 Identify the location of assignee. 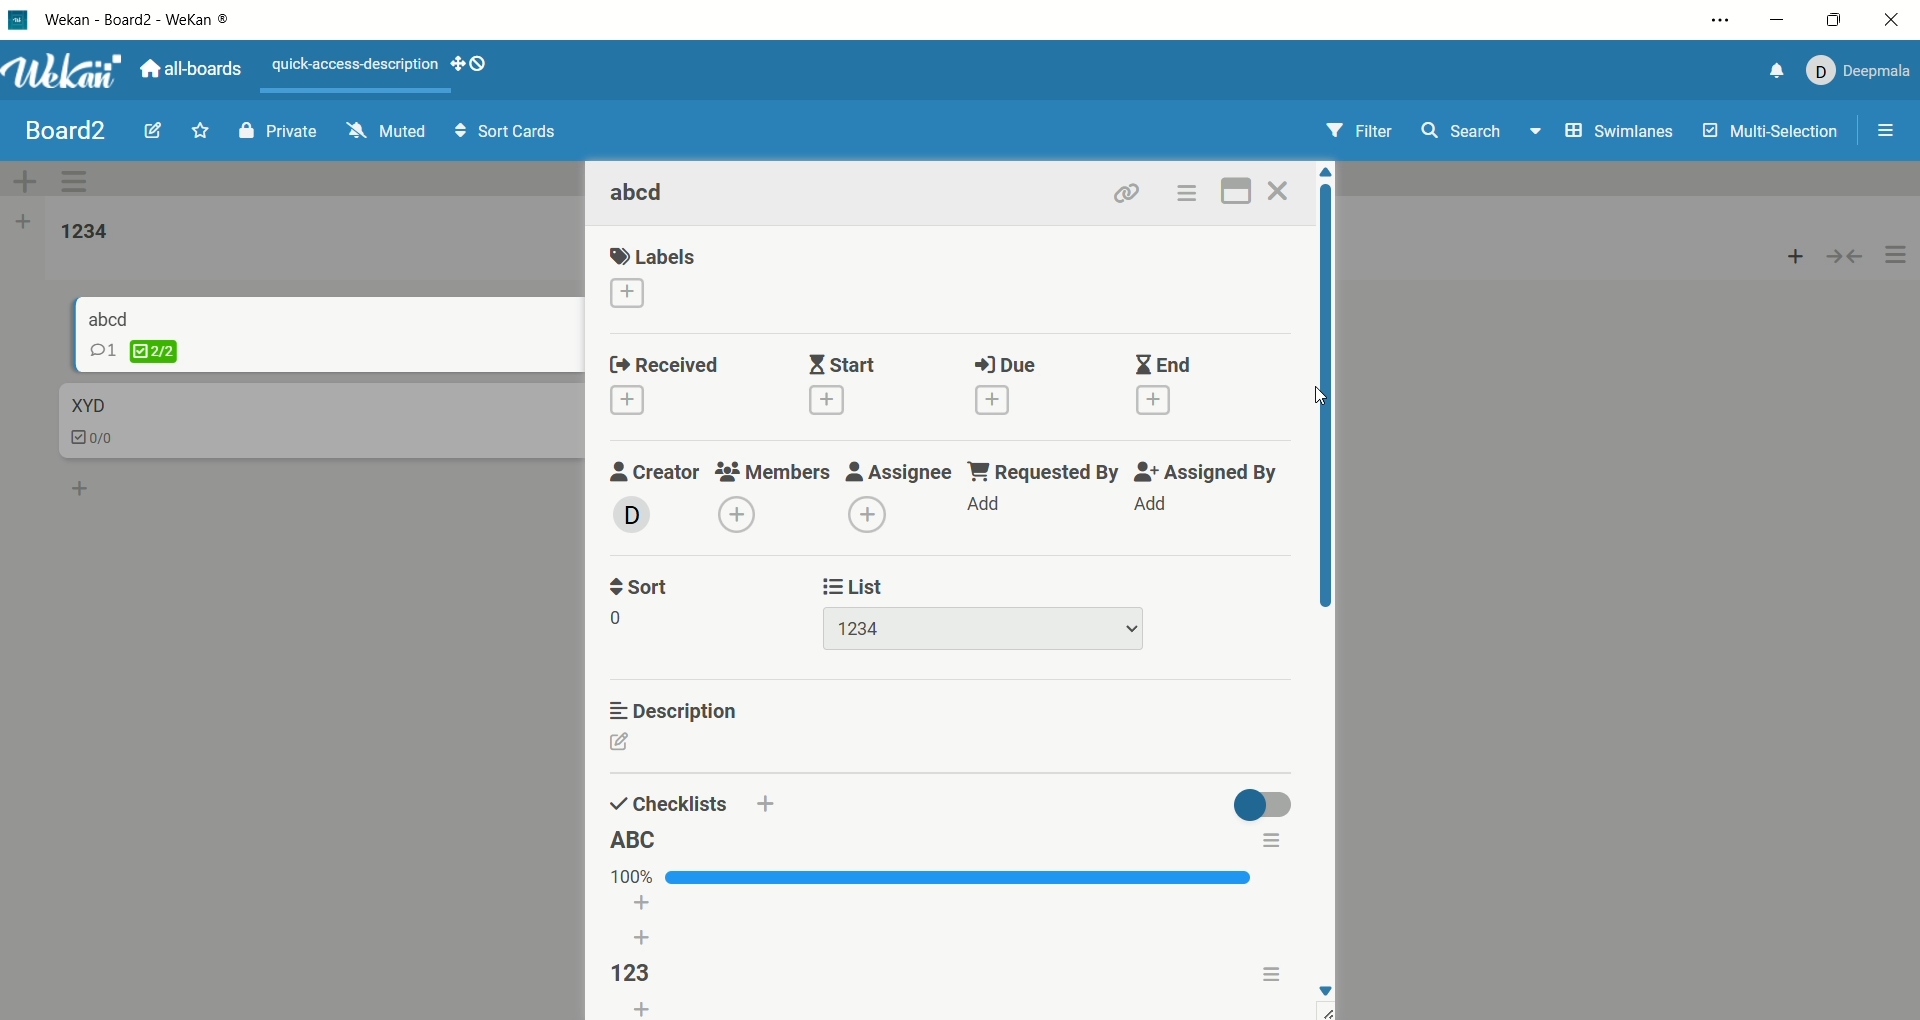
(897, 469).